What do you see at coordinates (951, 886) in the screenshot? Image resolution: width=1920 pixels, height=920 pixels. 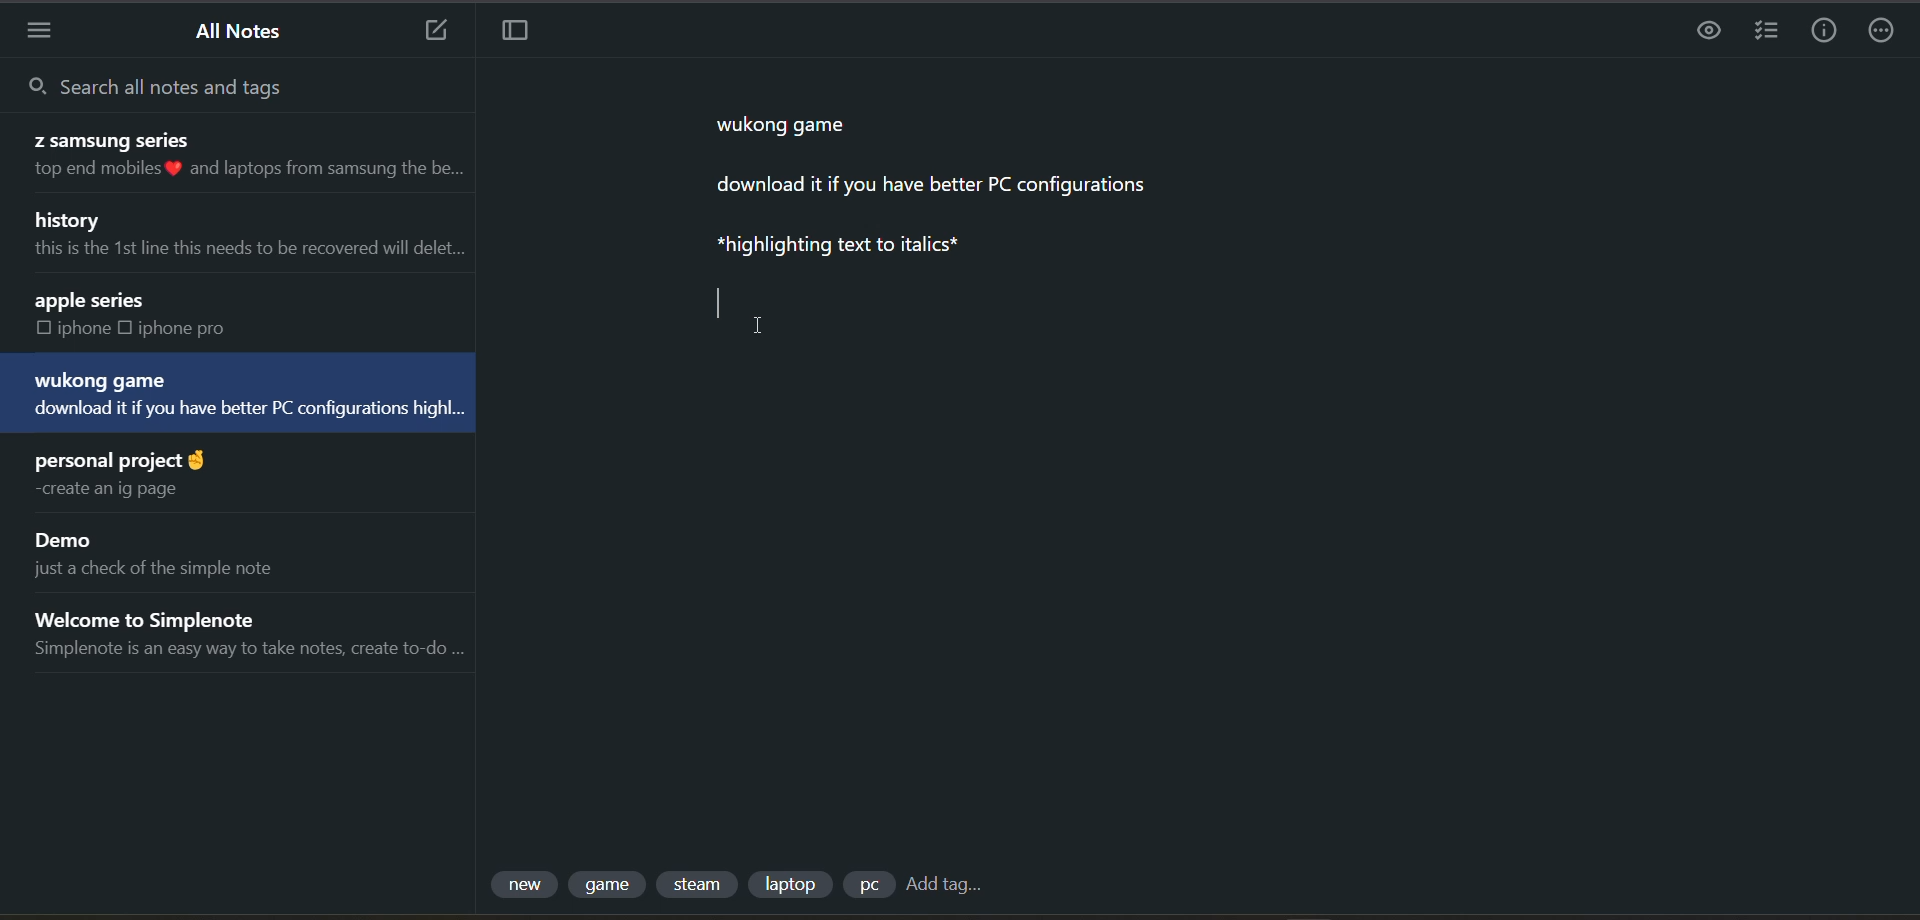 I see `add tag` at bounding box center [951, 886].